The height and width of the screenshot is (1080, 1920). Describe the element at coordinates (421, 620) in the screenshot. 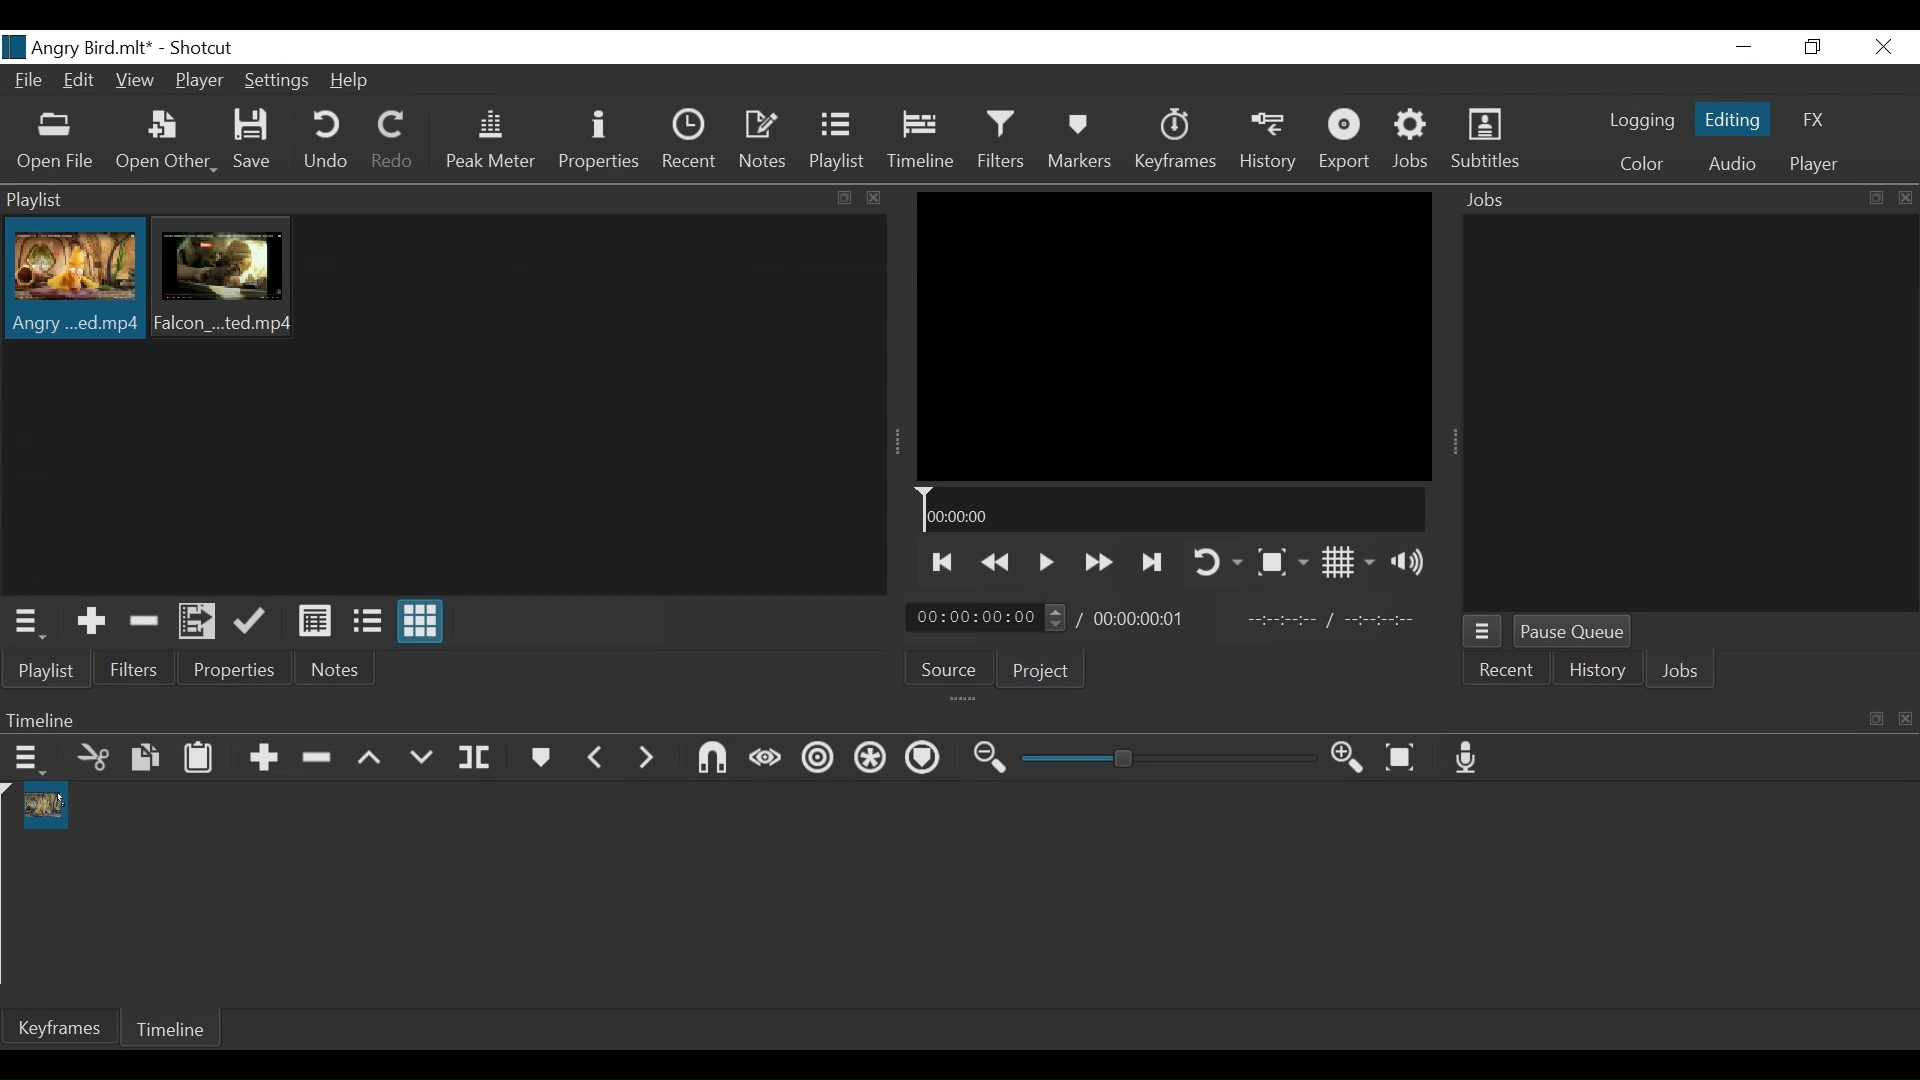

I see `View as icons` at that location.